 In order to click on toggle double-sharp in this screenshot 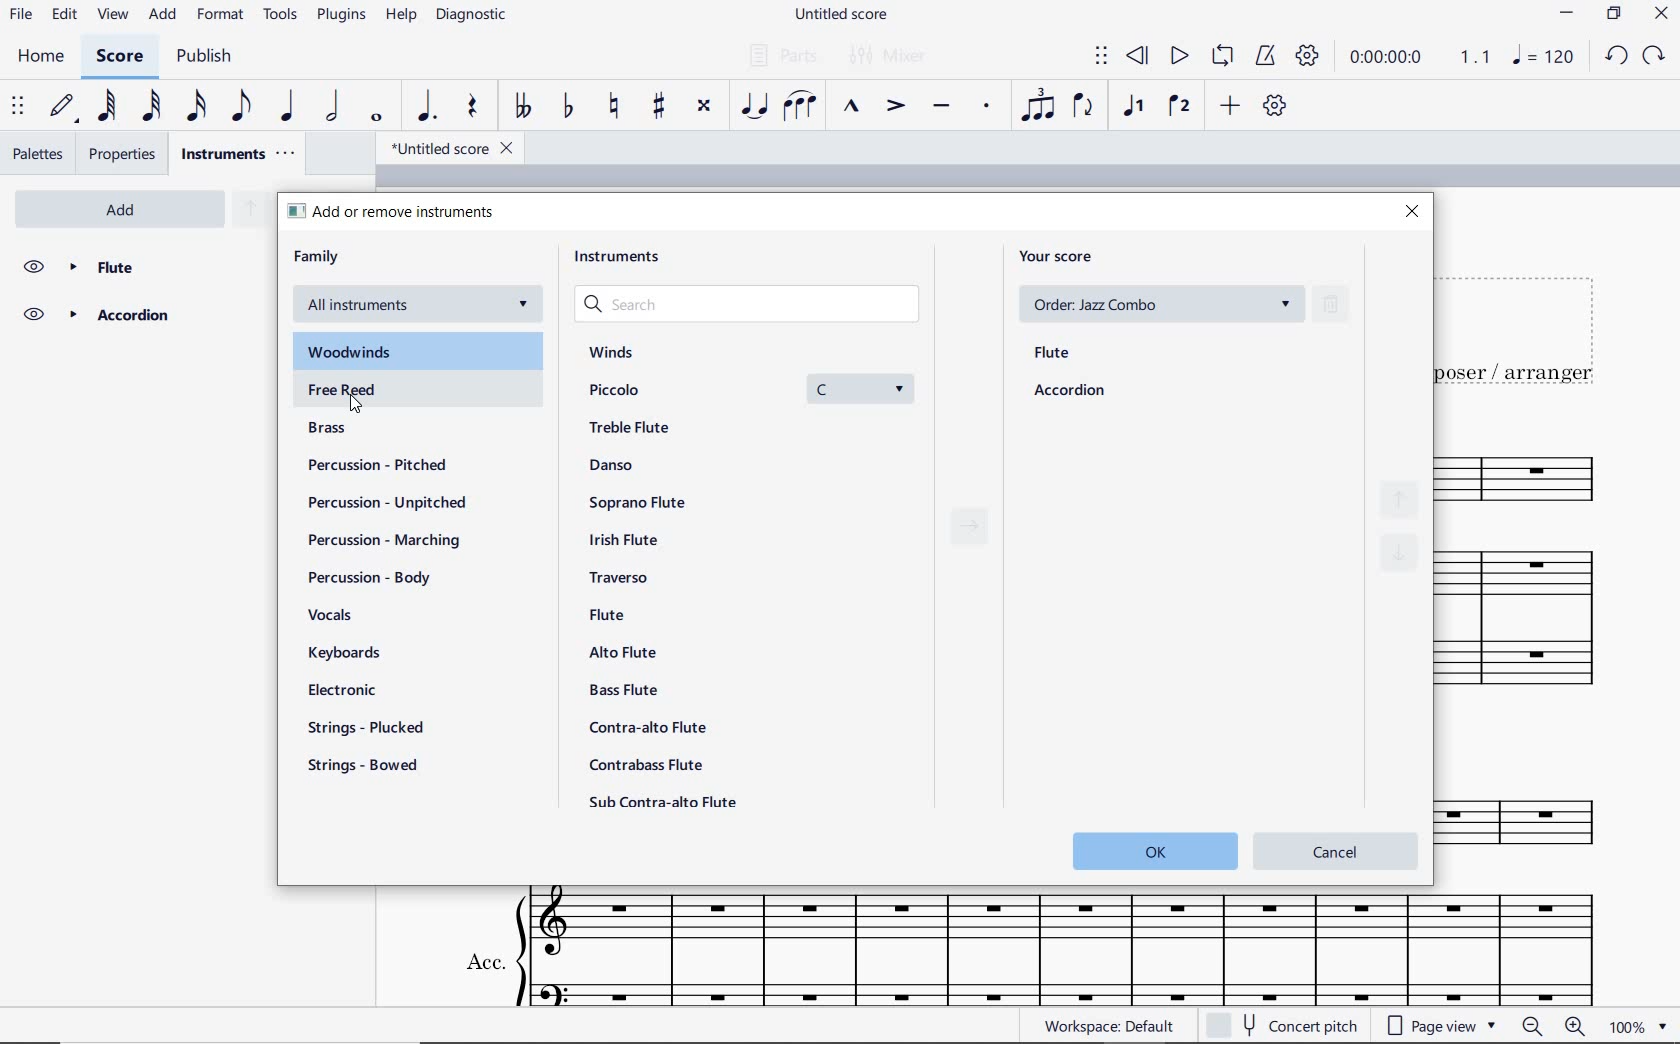, I will do `click(704, 109)`.